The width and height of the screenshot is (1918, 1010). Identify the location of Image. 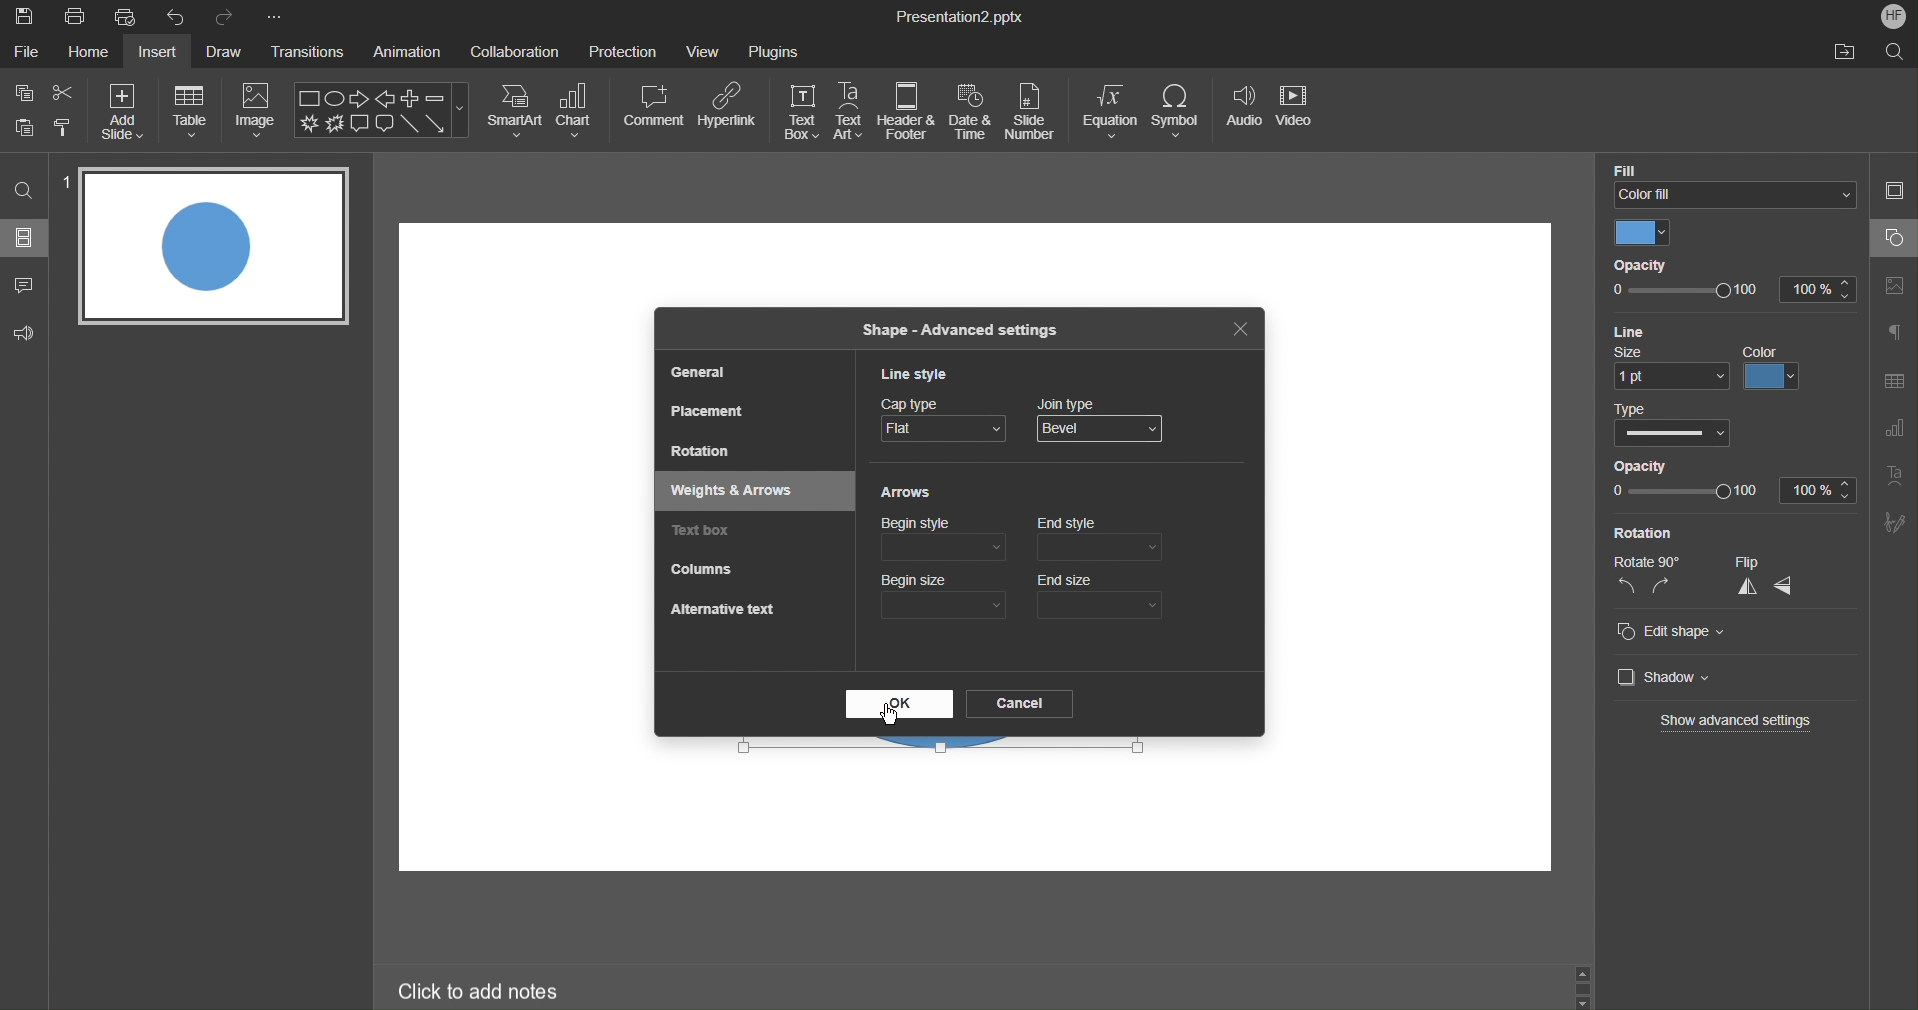
(257, 111).